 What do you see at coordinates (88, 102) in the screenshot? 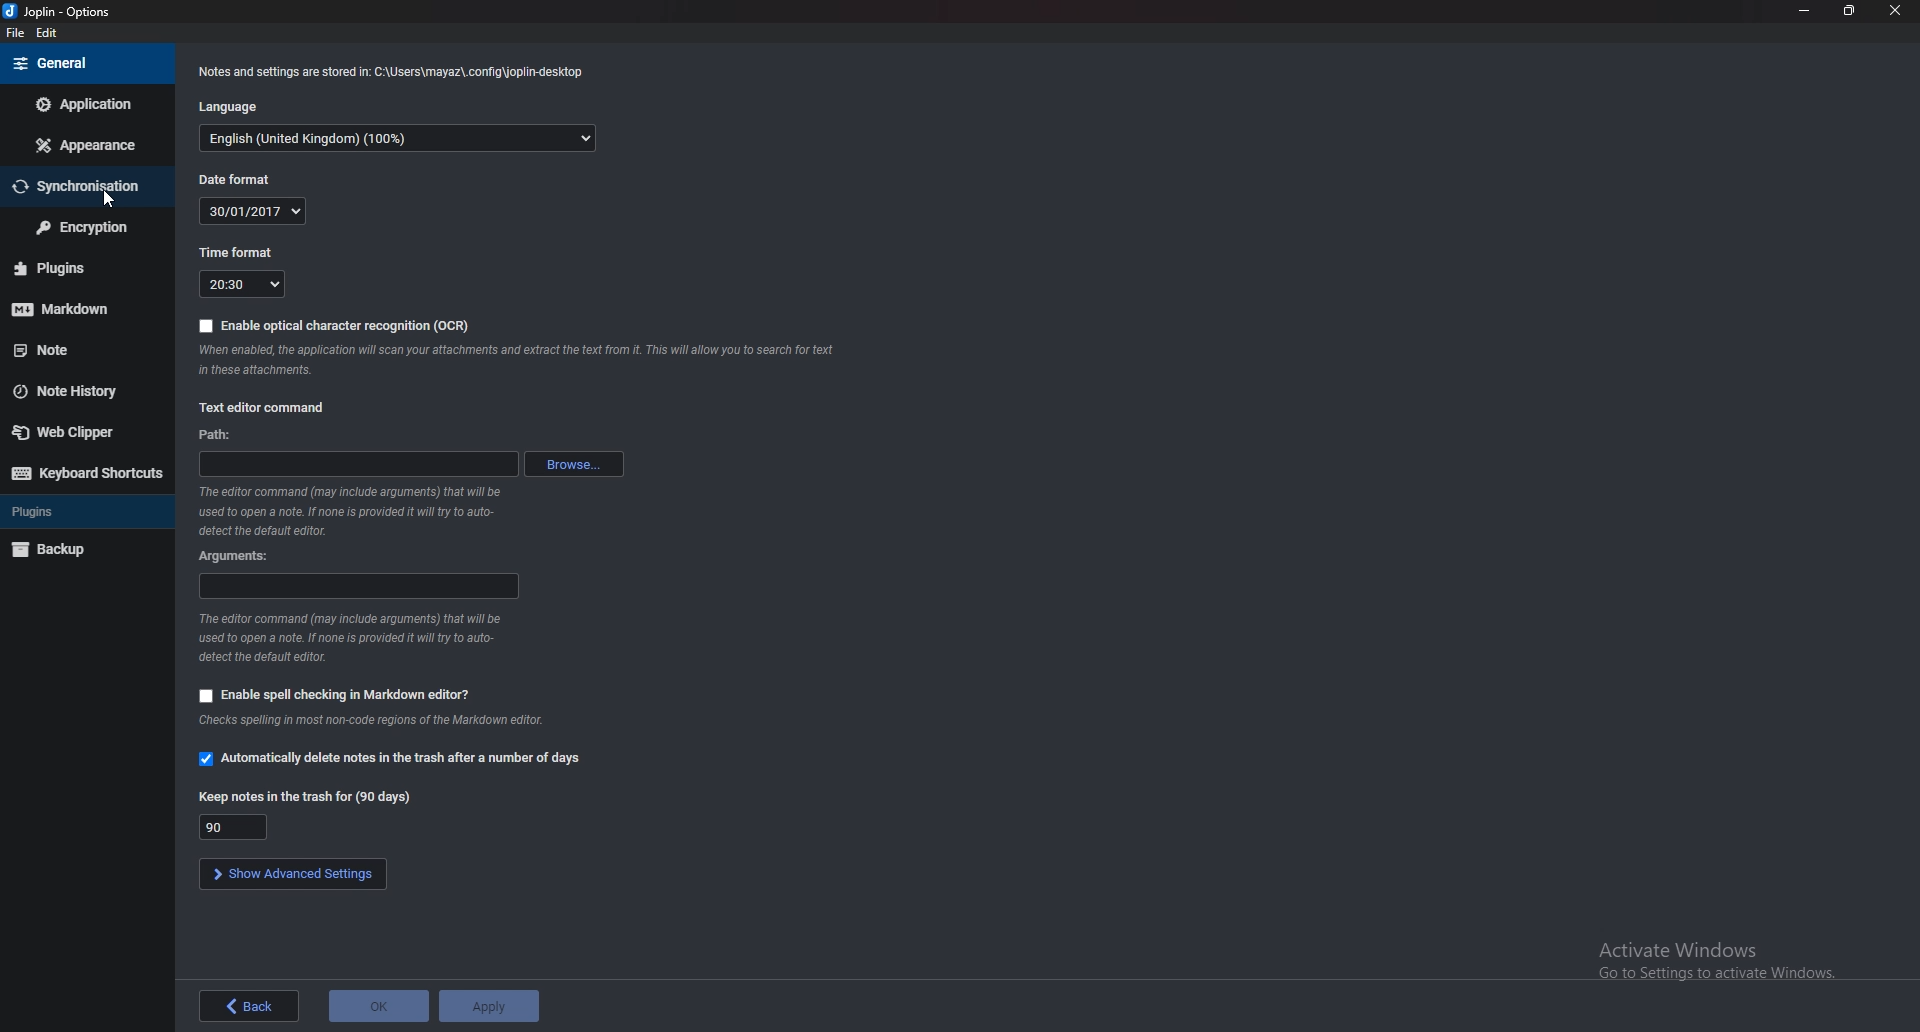
I see `application` at bounding box center [88, 102].